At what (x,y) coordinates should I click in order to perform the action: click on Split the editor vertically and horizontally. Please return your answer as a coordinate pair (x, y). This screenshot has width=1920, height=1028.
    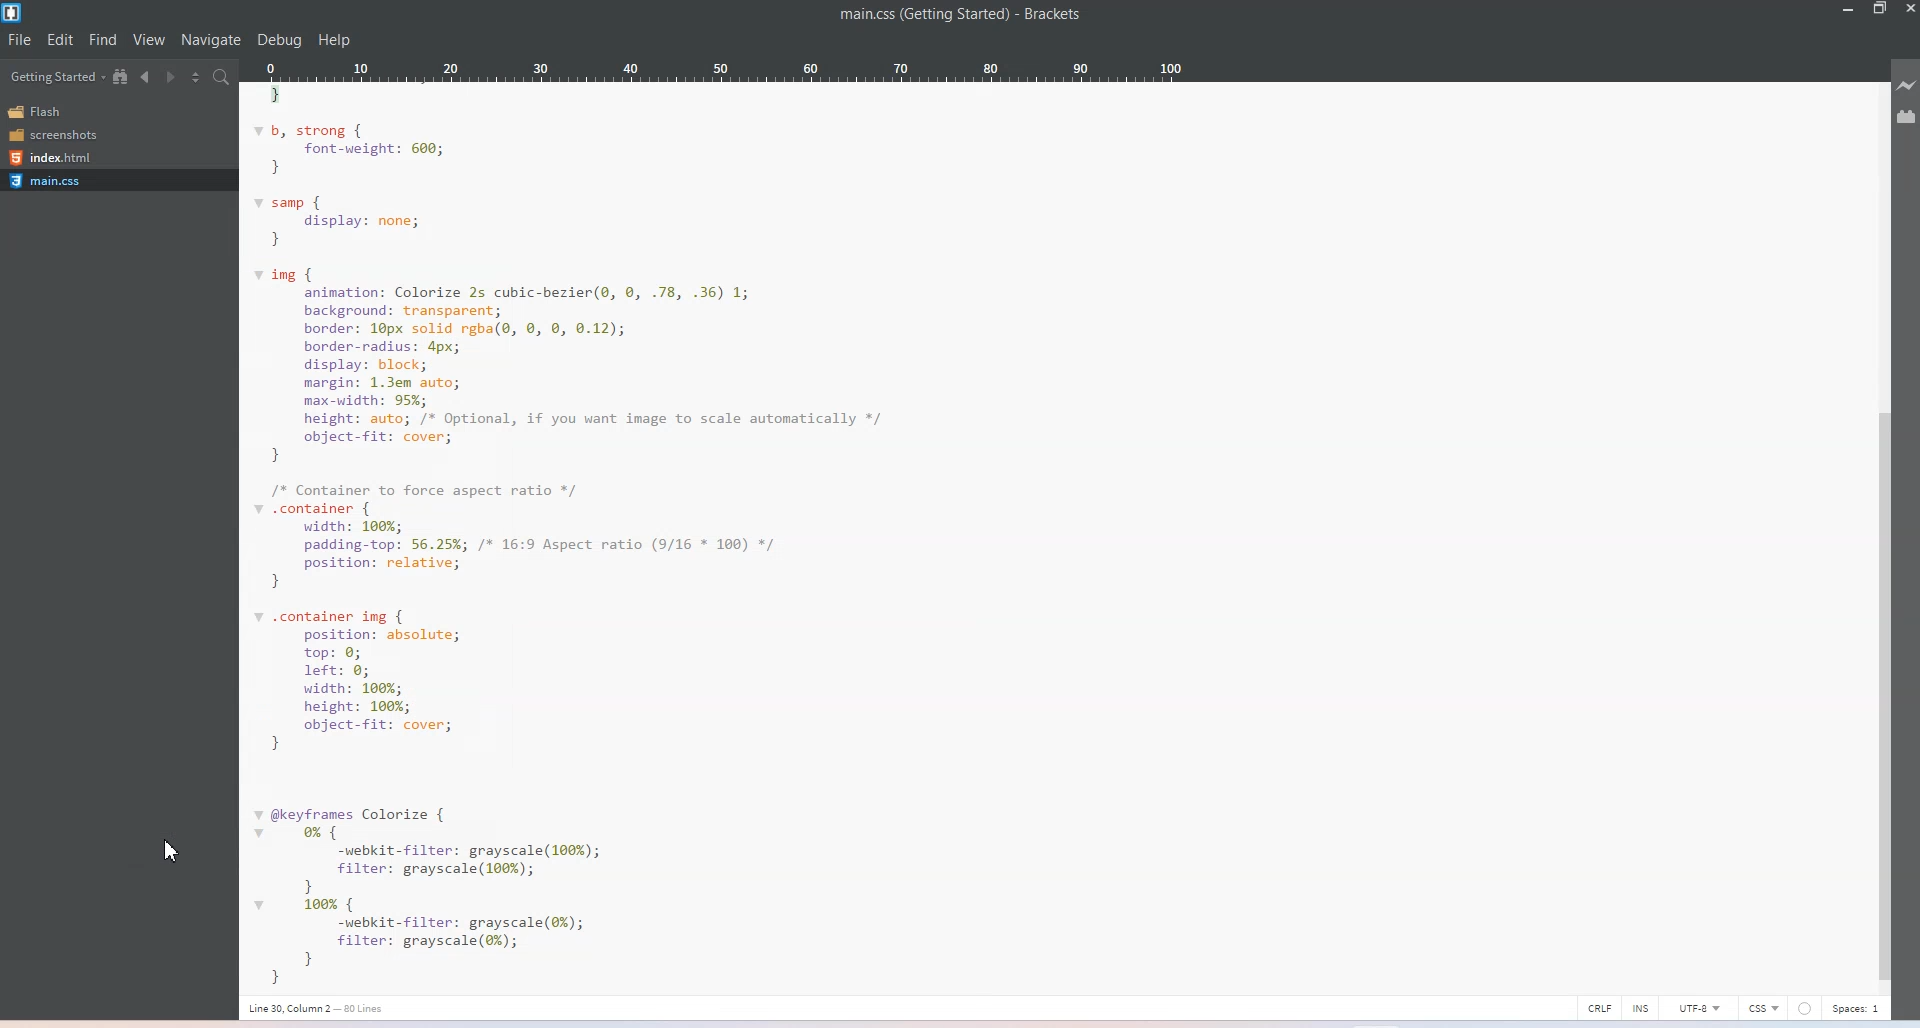
    Looking at the image, I should click on (196, 75).